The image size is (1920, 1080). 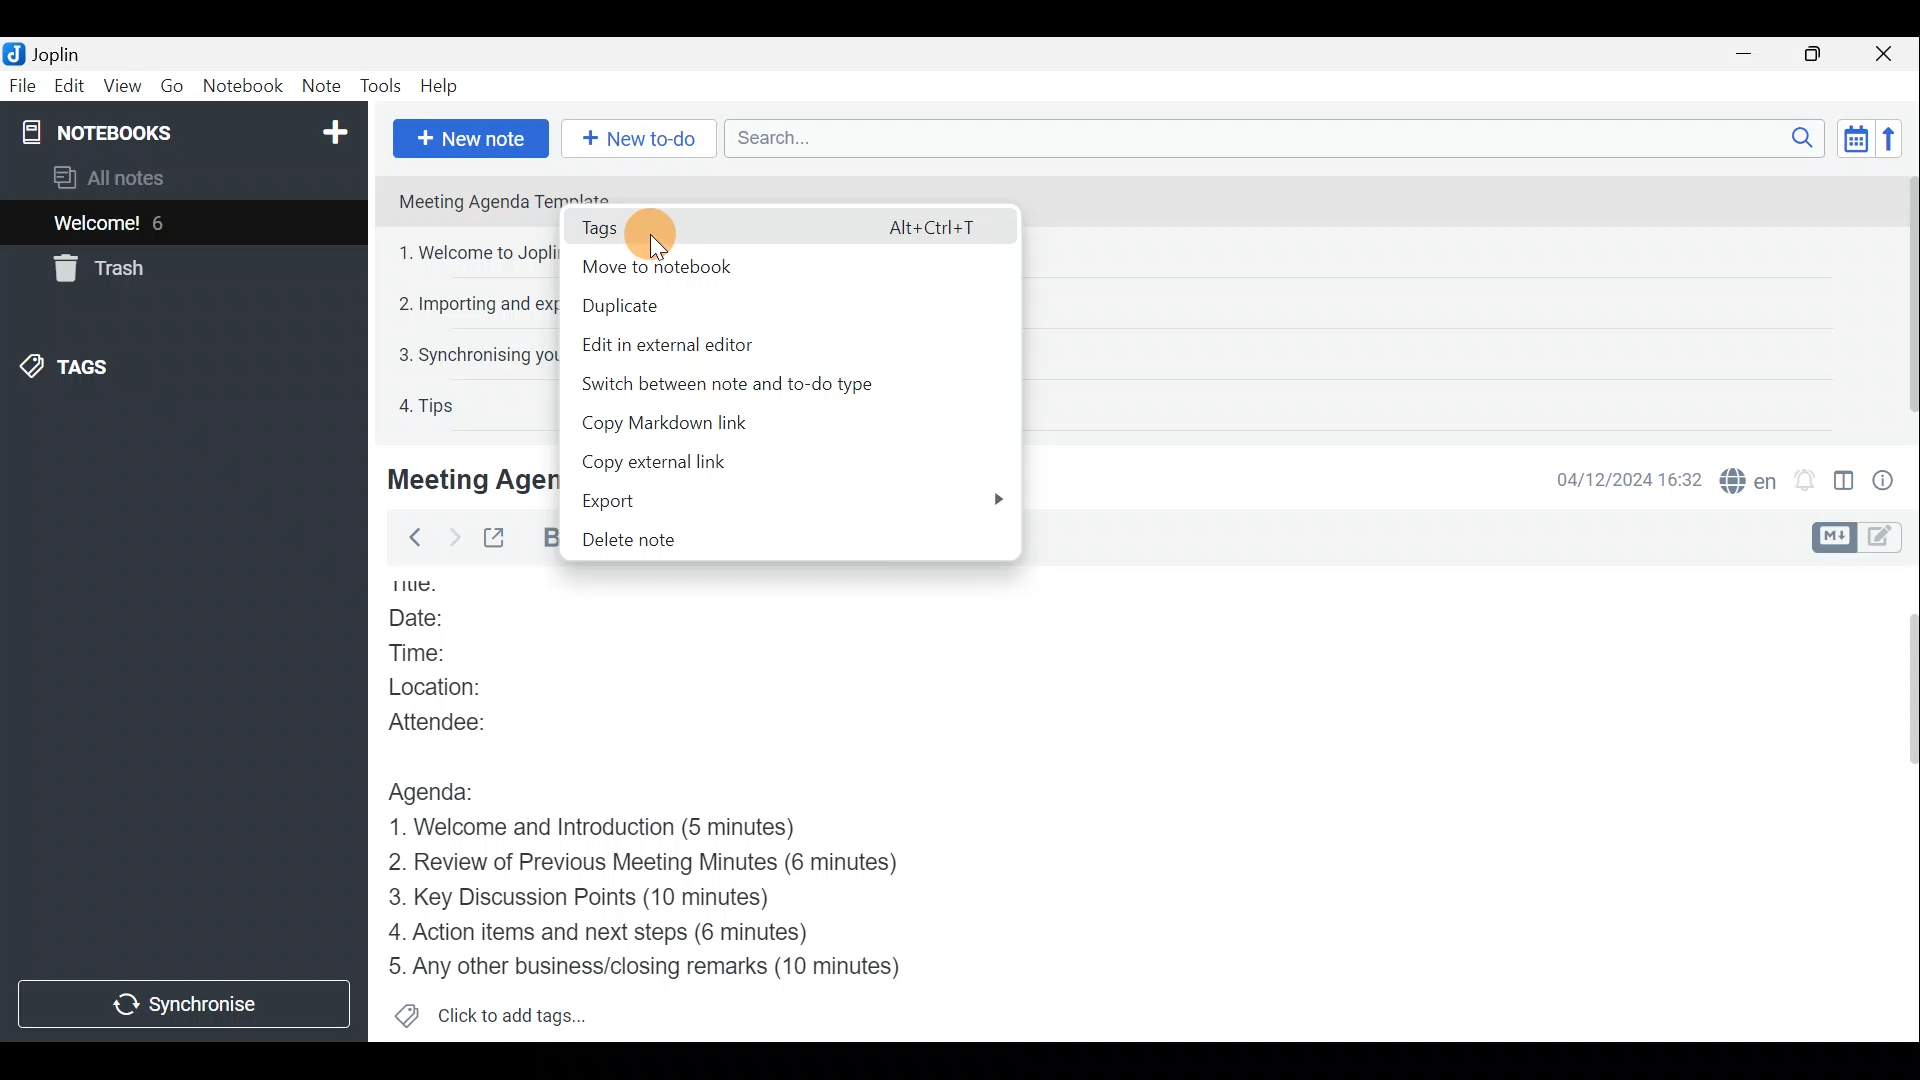 What do you see at coordinates (765, 265) in the screenshot?
I see `Move to notebook` at bounding box center [765, 265].